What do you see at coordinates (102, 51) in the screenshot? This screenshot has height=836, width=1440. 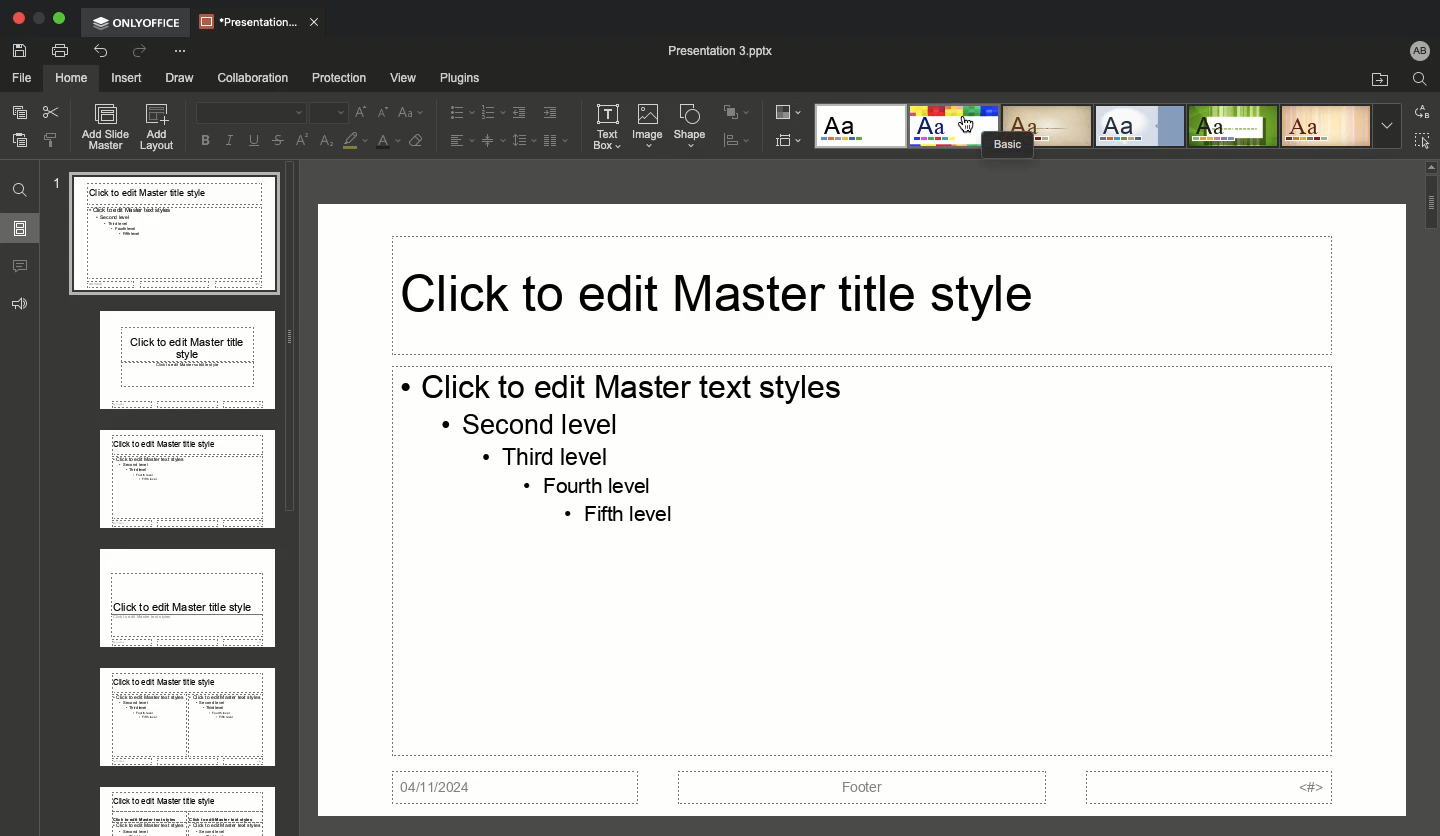 I see `Undo` at bounding box center [102, 51].